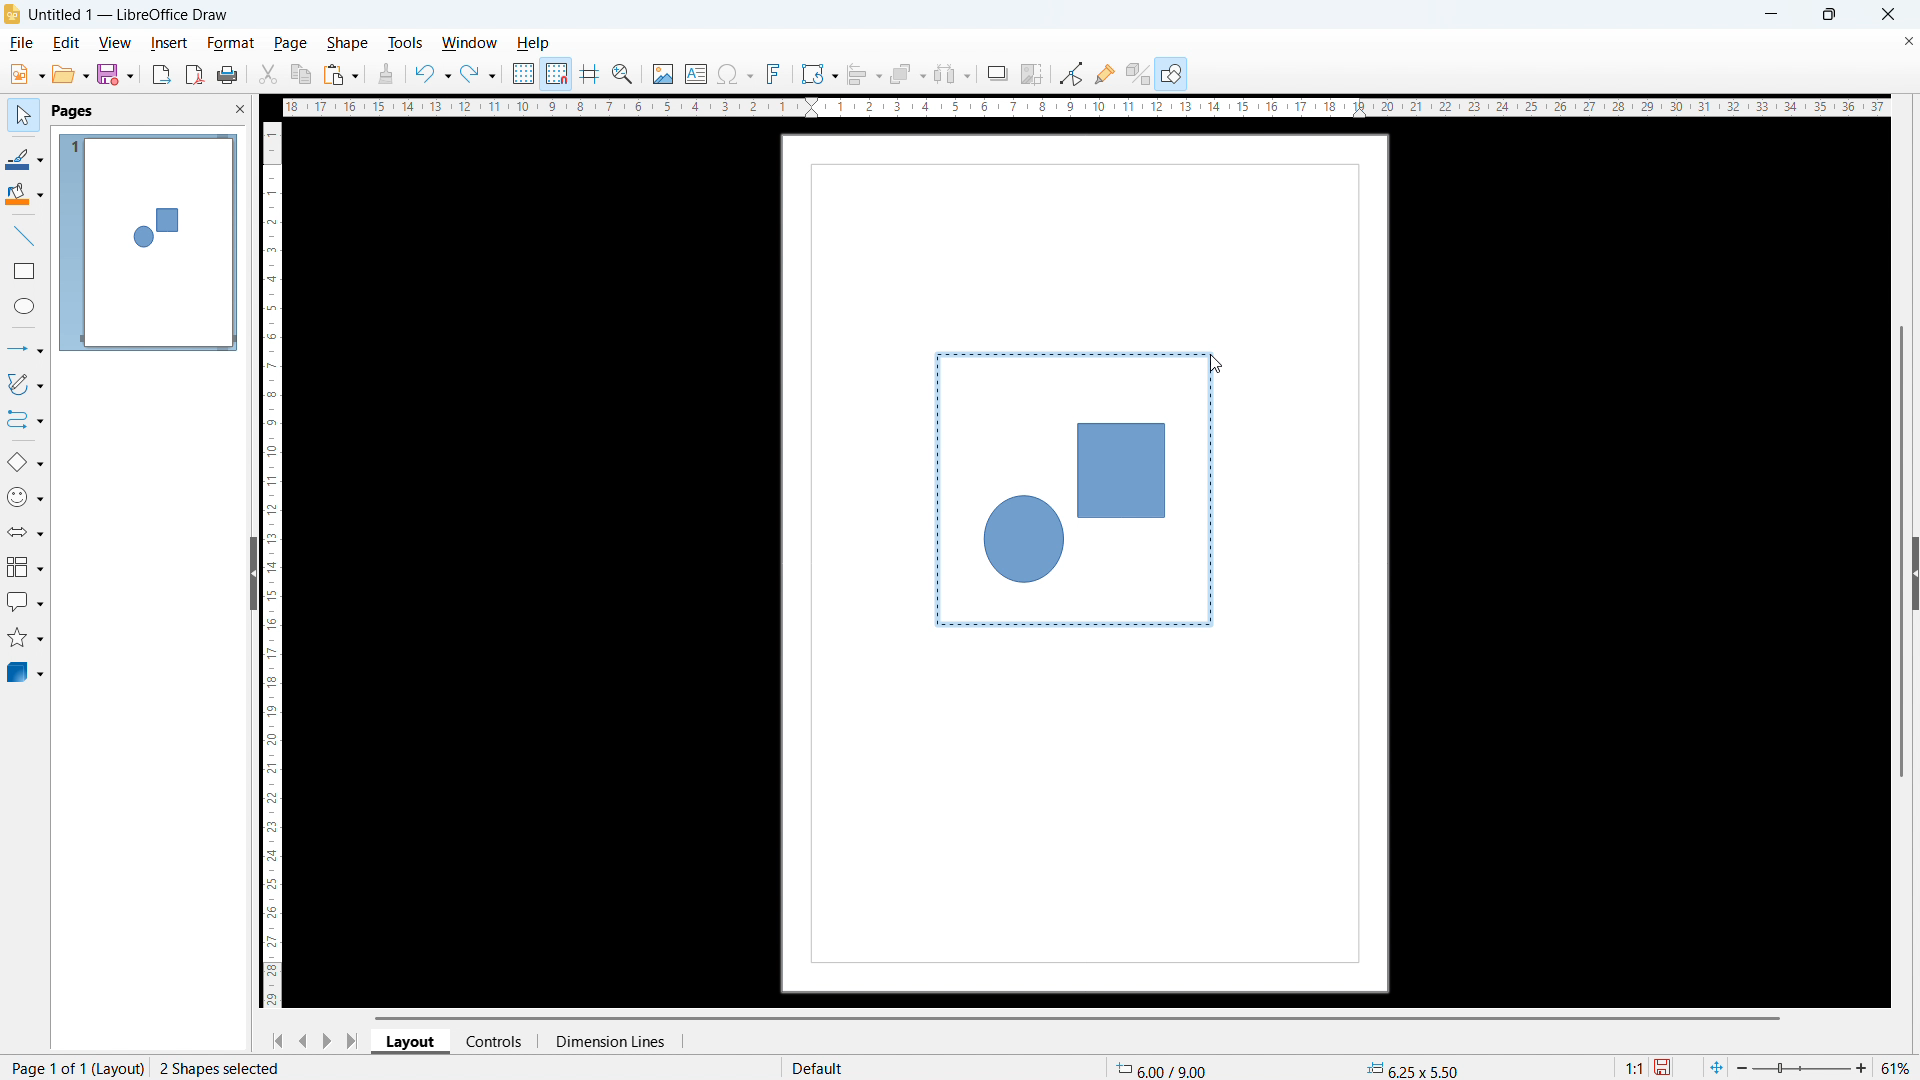 The image size is (1920, 1080). Describe the element at coordinates (115, 44) in the screenshot. I see `view` at that location.